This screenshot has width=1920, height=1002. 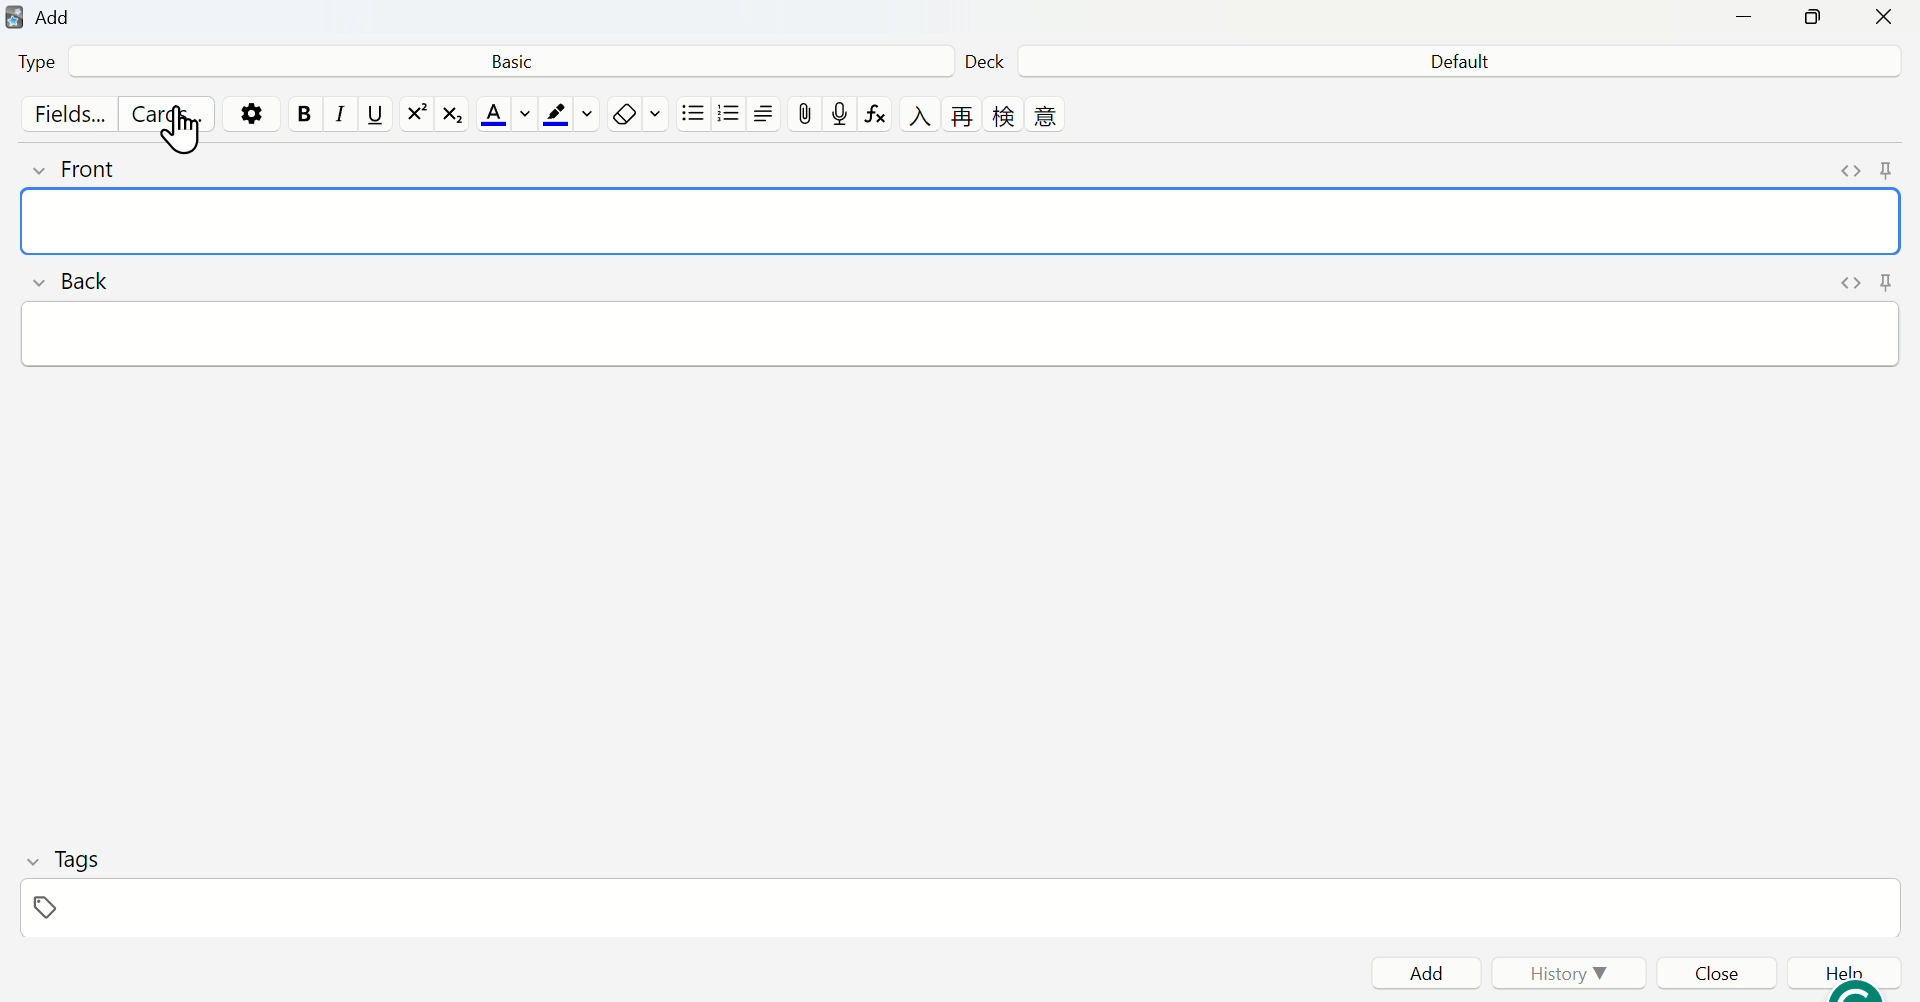 What do you see at coordinates (304, 115) in the screenshot?
I see `Bold text` at bounding box center [304, 115].